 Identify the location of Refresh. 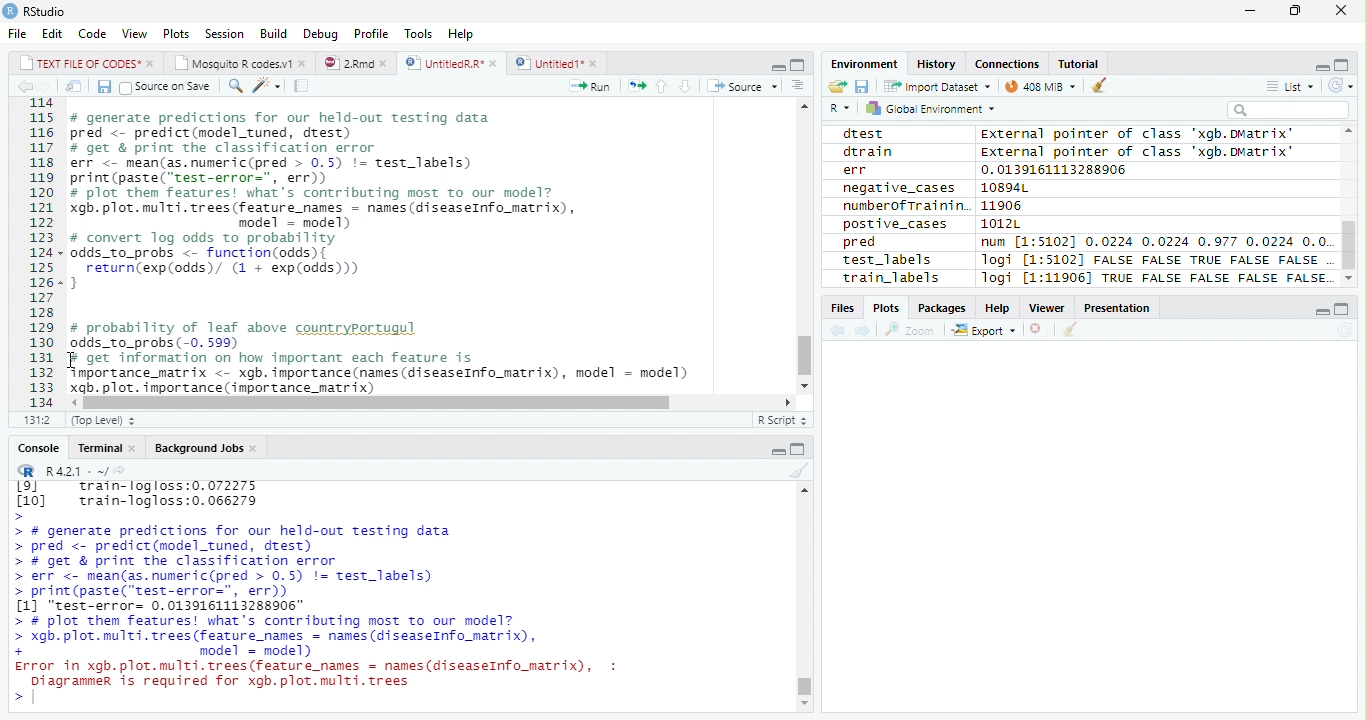
(1340, 84).